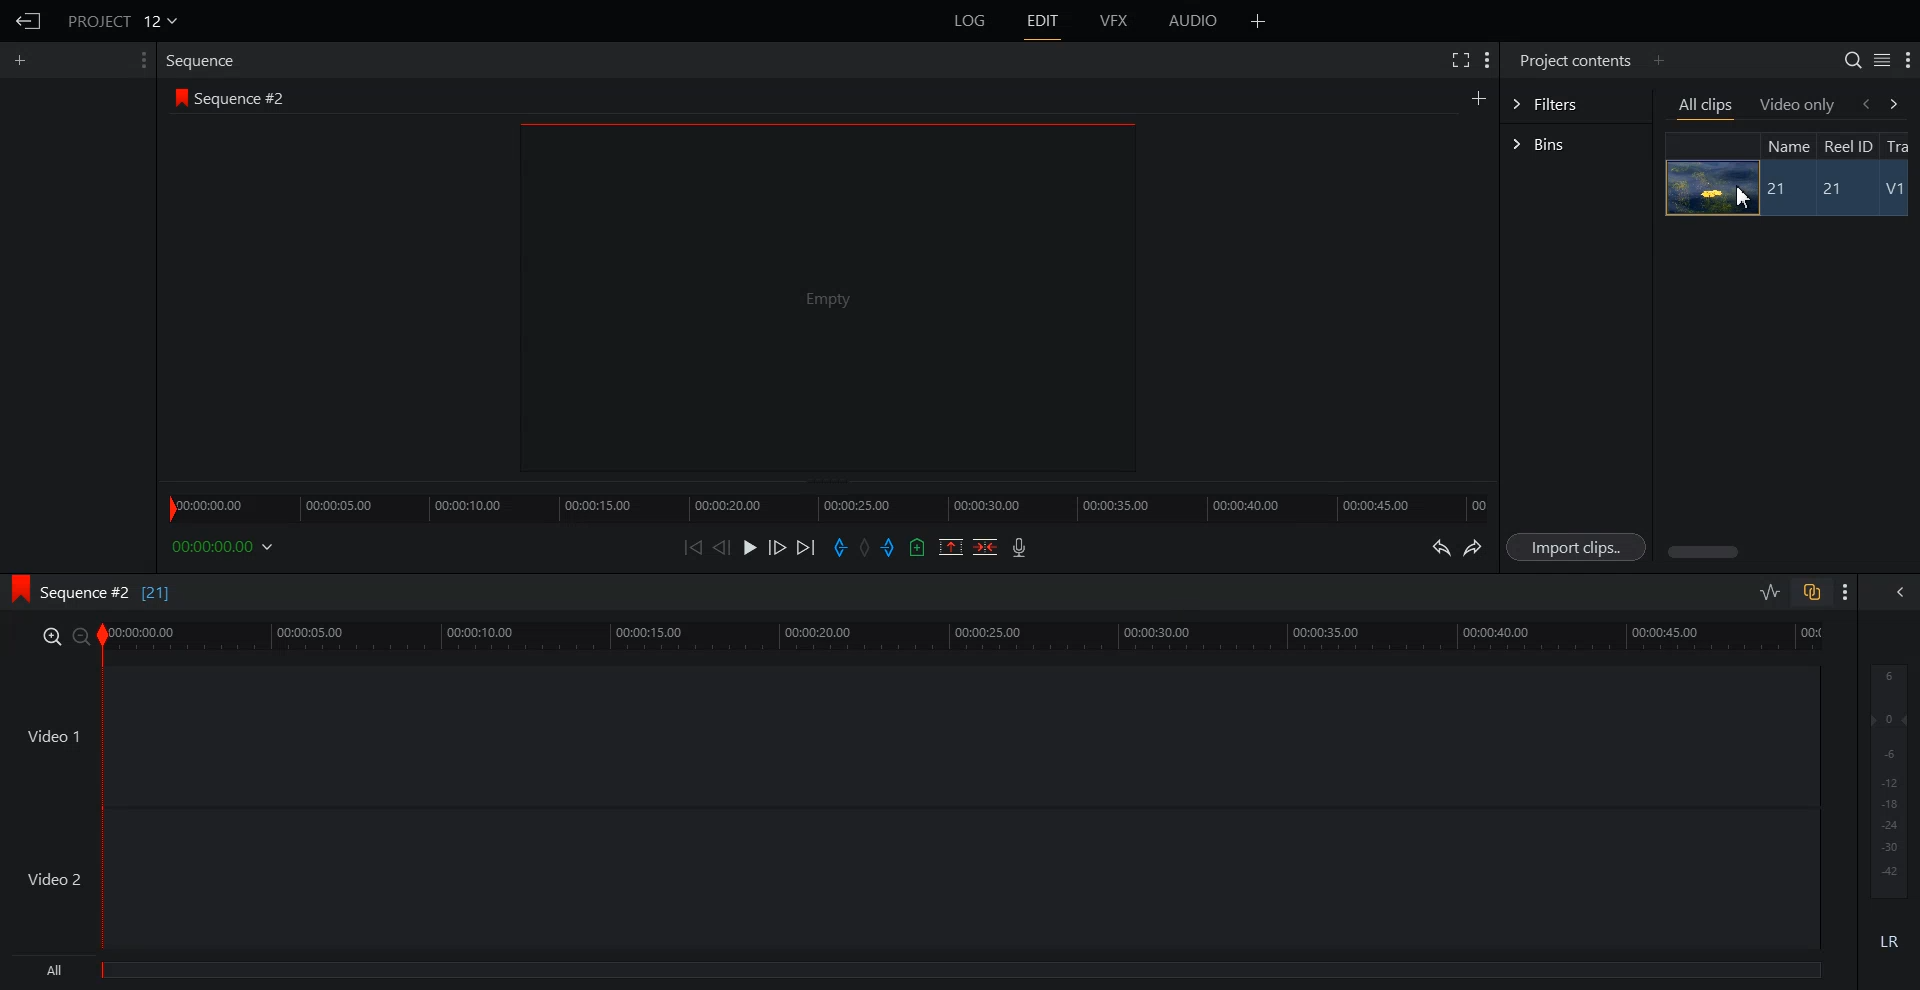 This screenshot has height=990, width=1920. What do you see at coordinates (891, 547) in the screenshot?
I see `Add an out Mark in current position` at bounding box center [891, 547].